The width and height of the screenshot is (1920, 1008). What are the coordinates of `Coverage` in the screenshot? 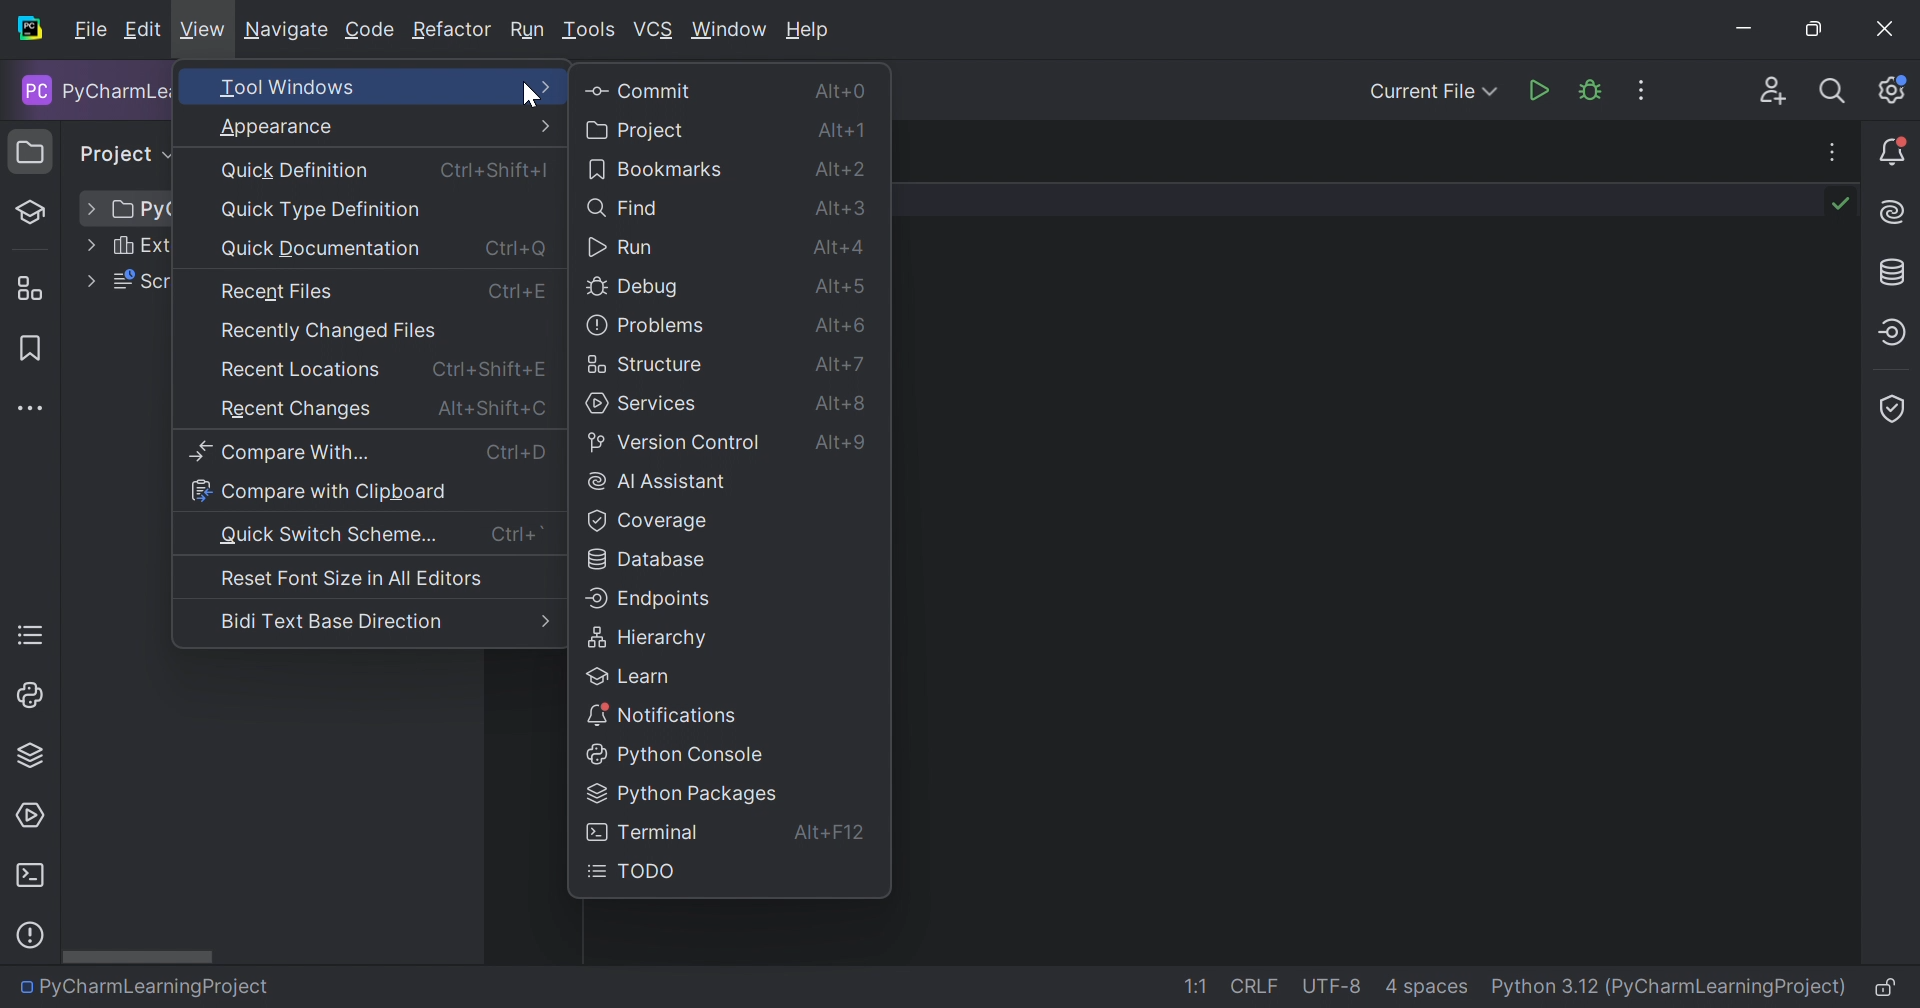 It's located at (1896, 412).